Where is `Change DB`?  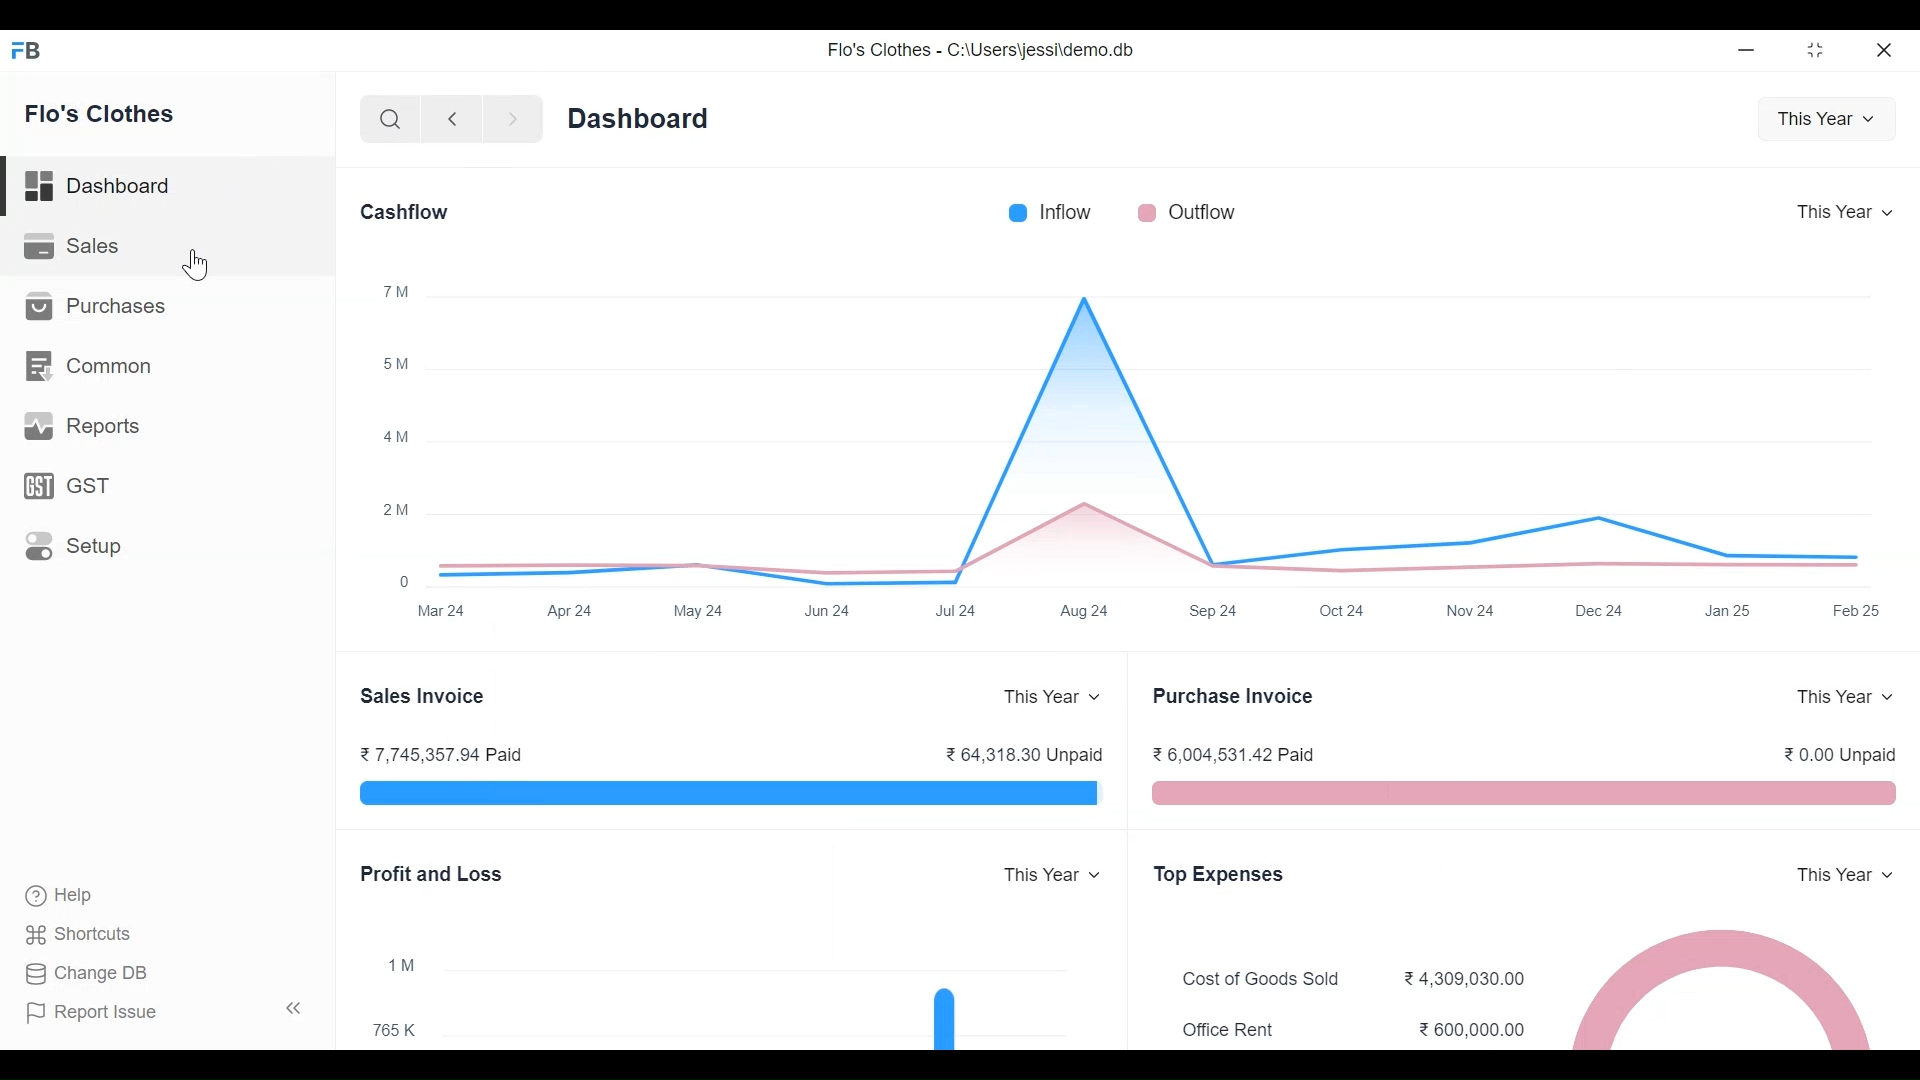 Change DB is located at coordinates (86, 973).